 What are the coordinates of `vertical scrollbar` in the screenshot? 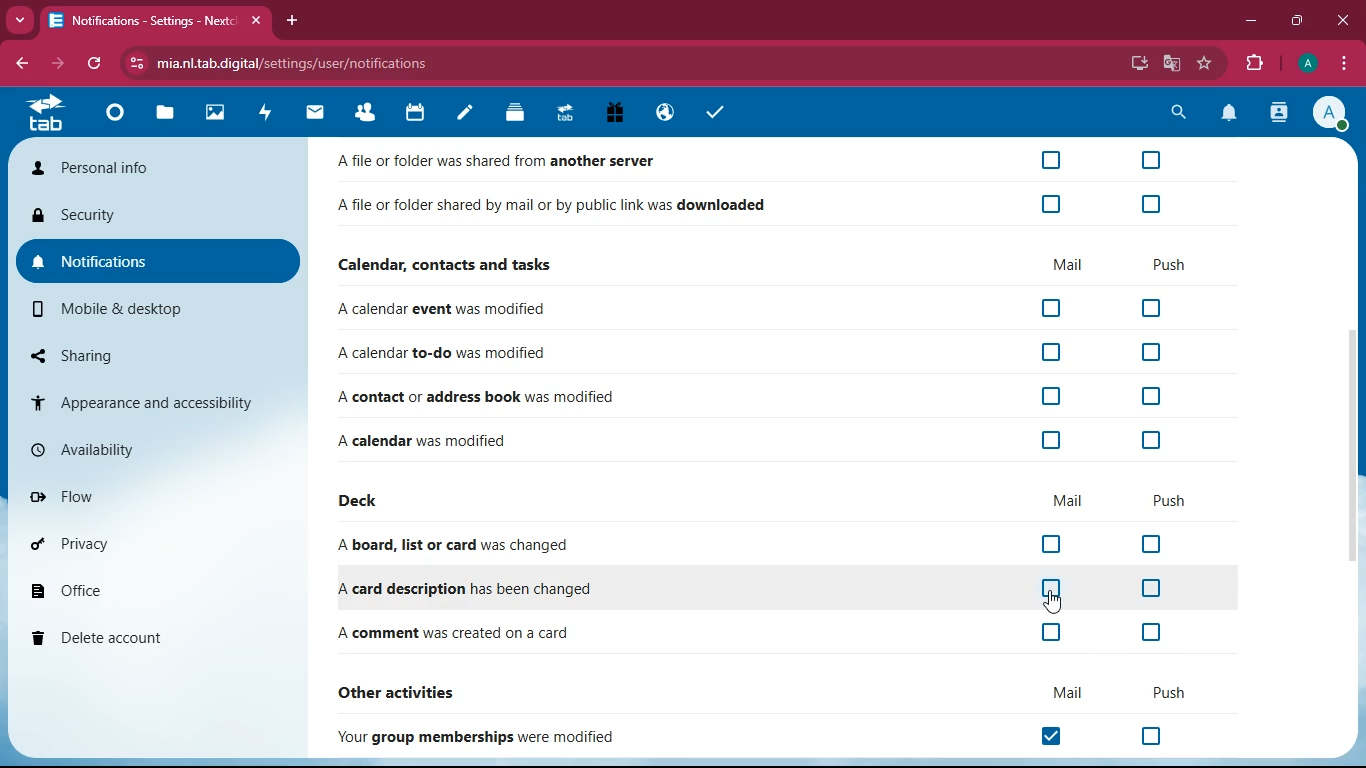 It's located at (1352, 450).